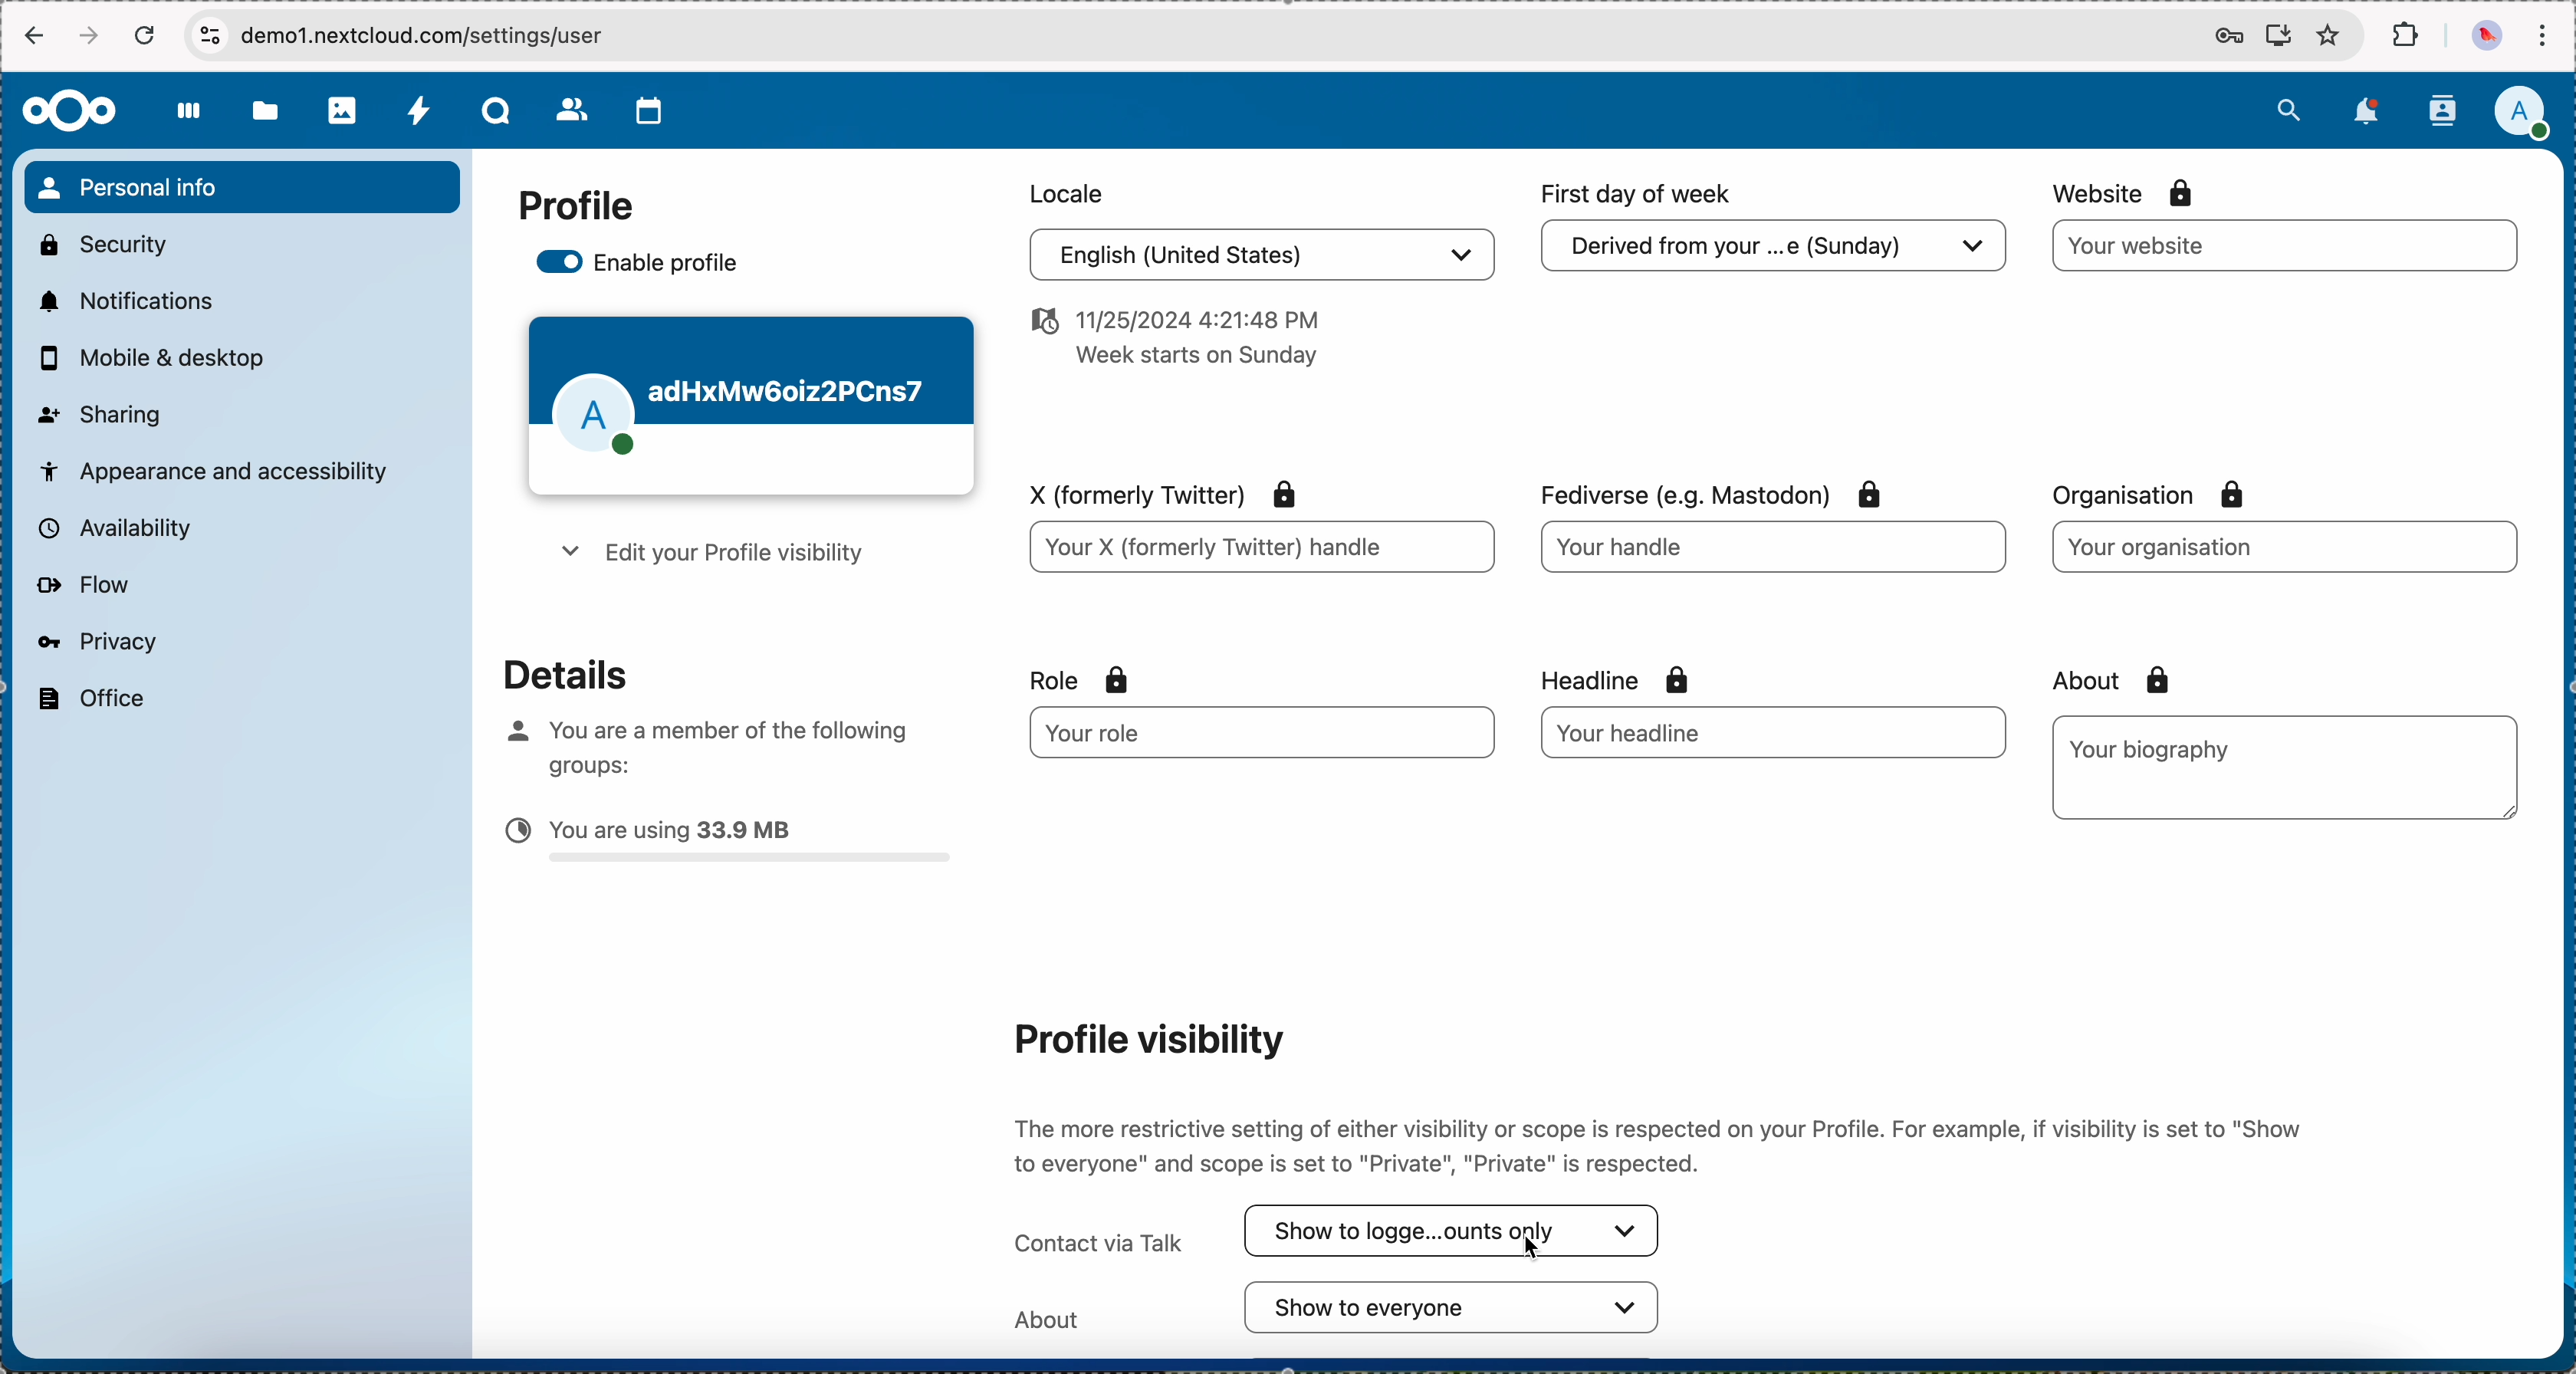  What do you see at coordinates (2155, 748) in the screenshot?
I see `biography` at bounding box center [2155, 748].